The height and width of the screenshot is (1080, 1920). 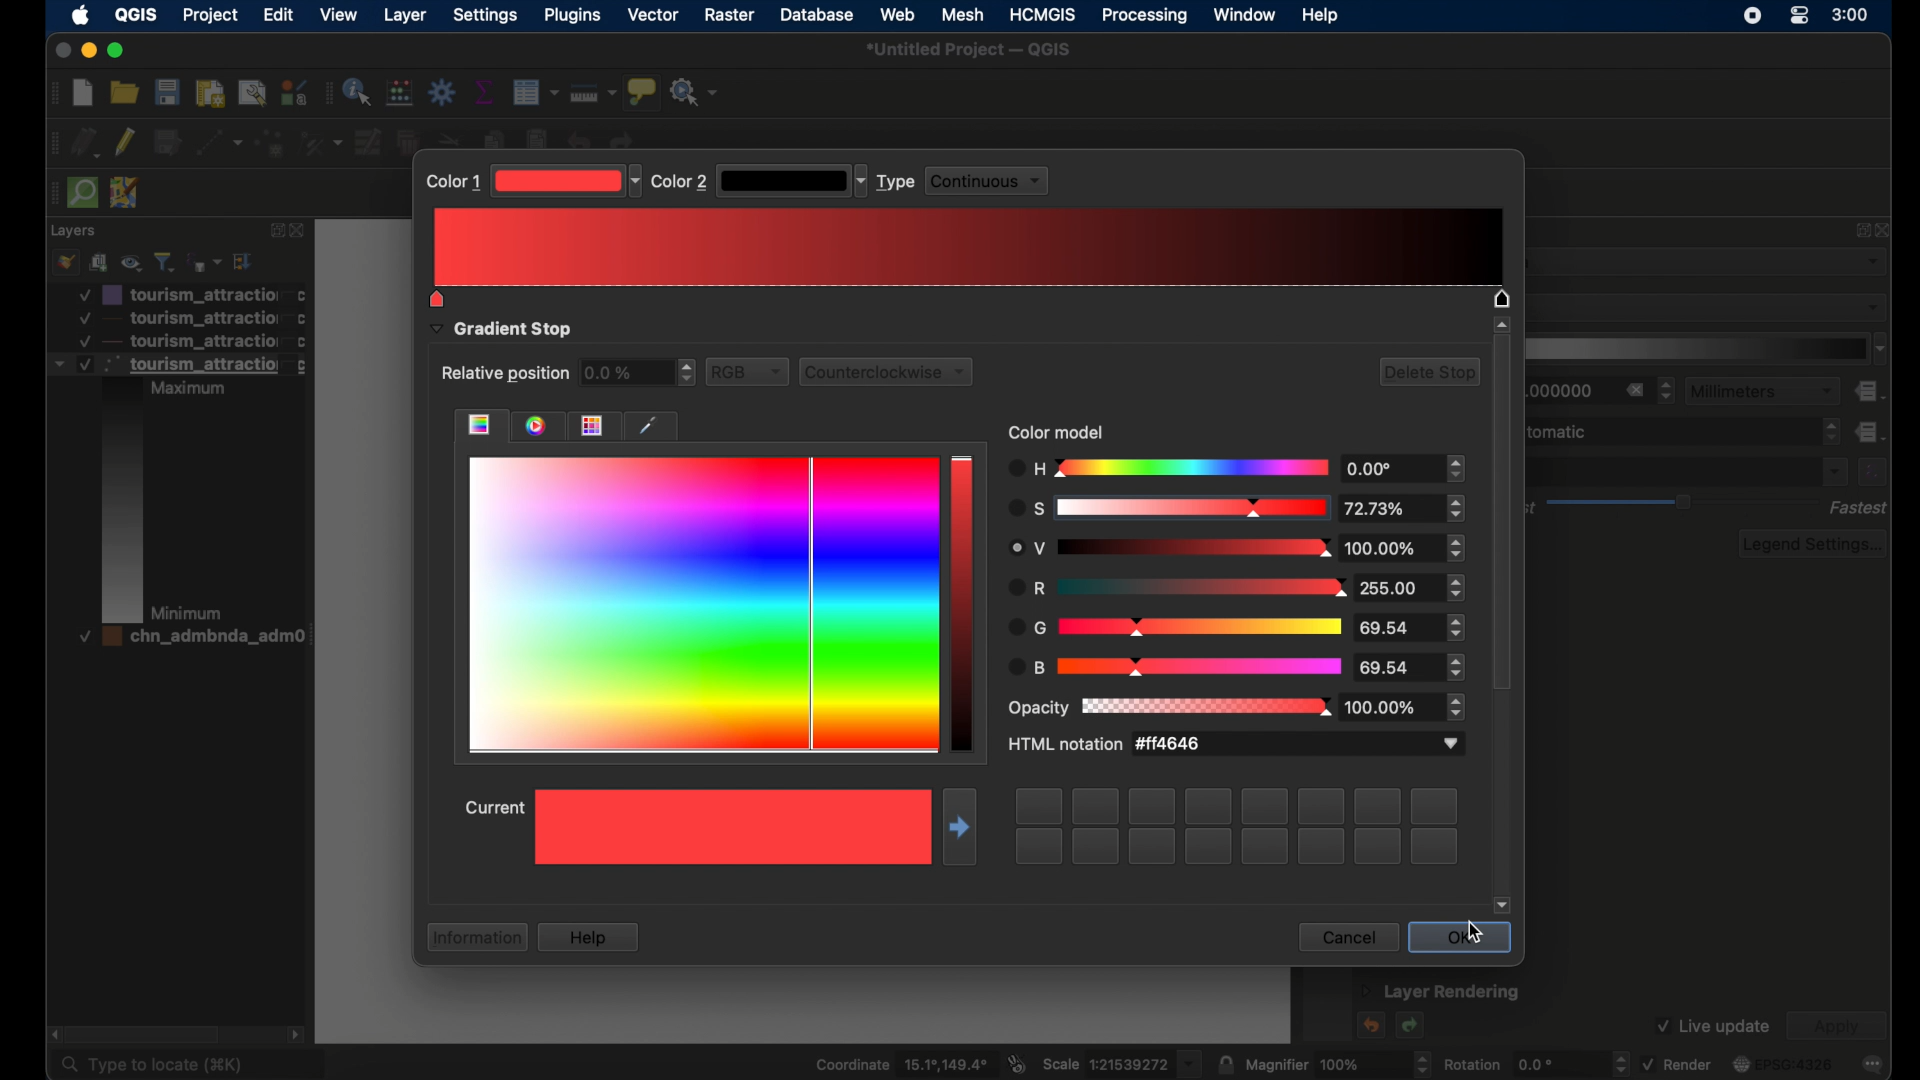 What do you see at coordinates (297, 1033) in the screenshot?
I see `scroll right arrow` at bounding box center [297, 1033].